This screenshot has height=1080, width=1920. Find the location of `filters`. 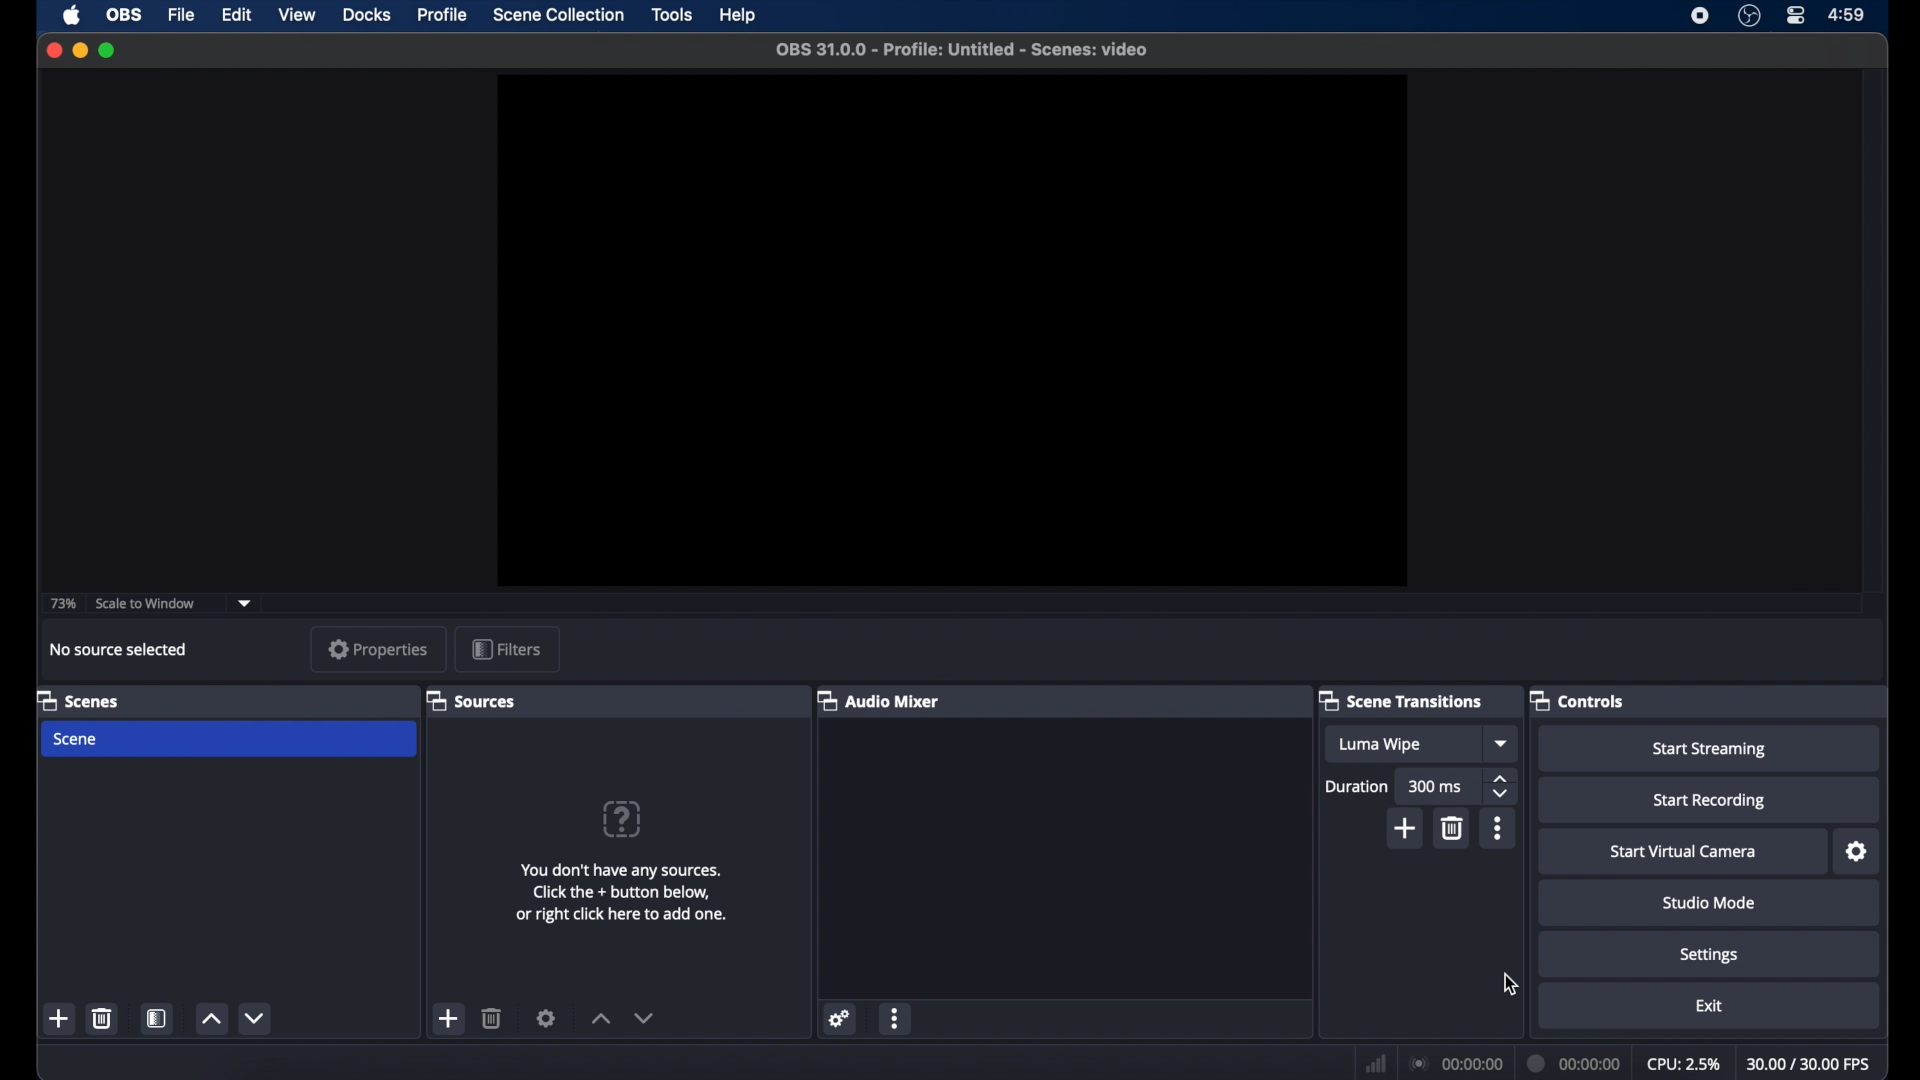

filters is located at coordinates (508, 649).